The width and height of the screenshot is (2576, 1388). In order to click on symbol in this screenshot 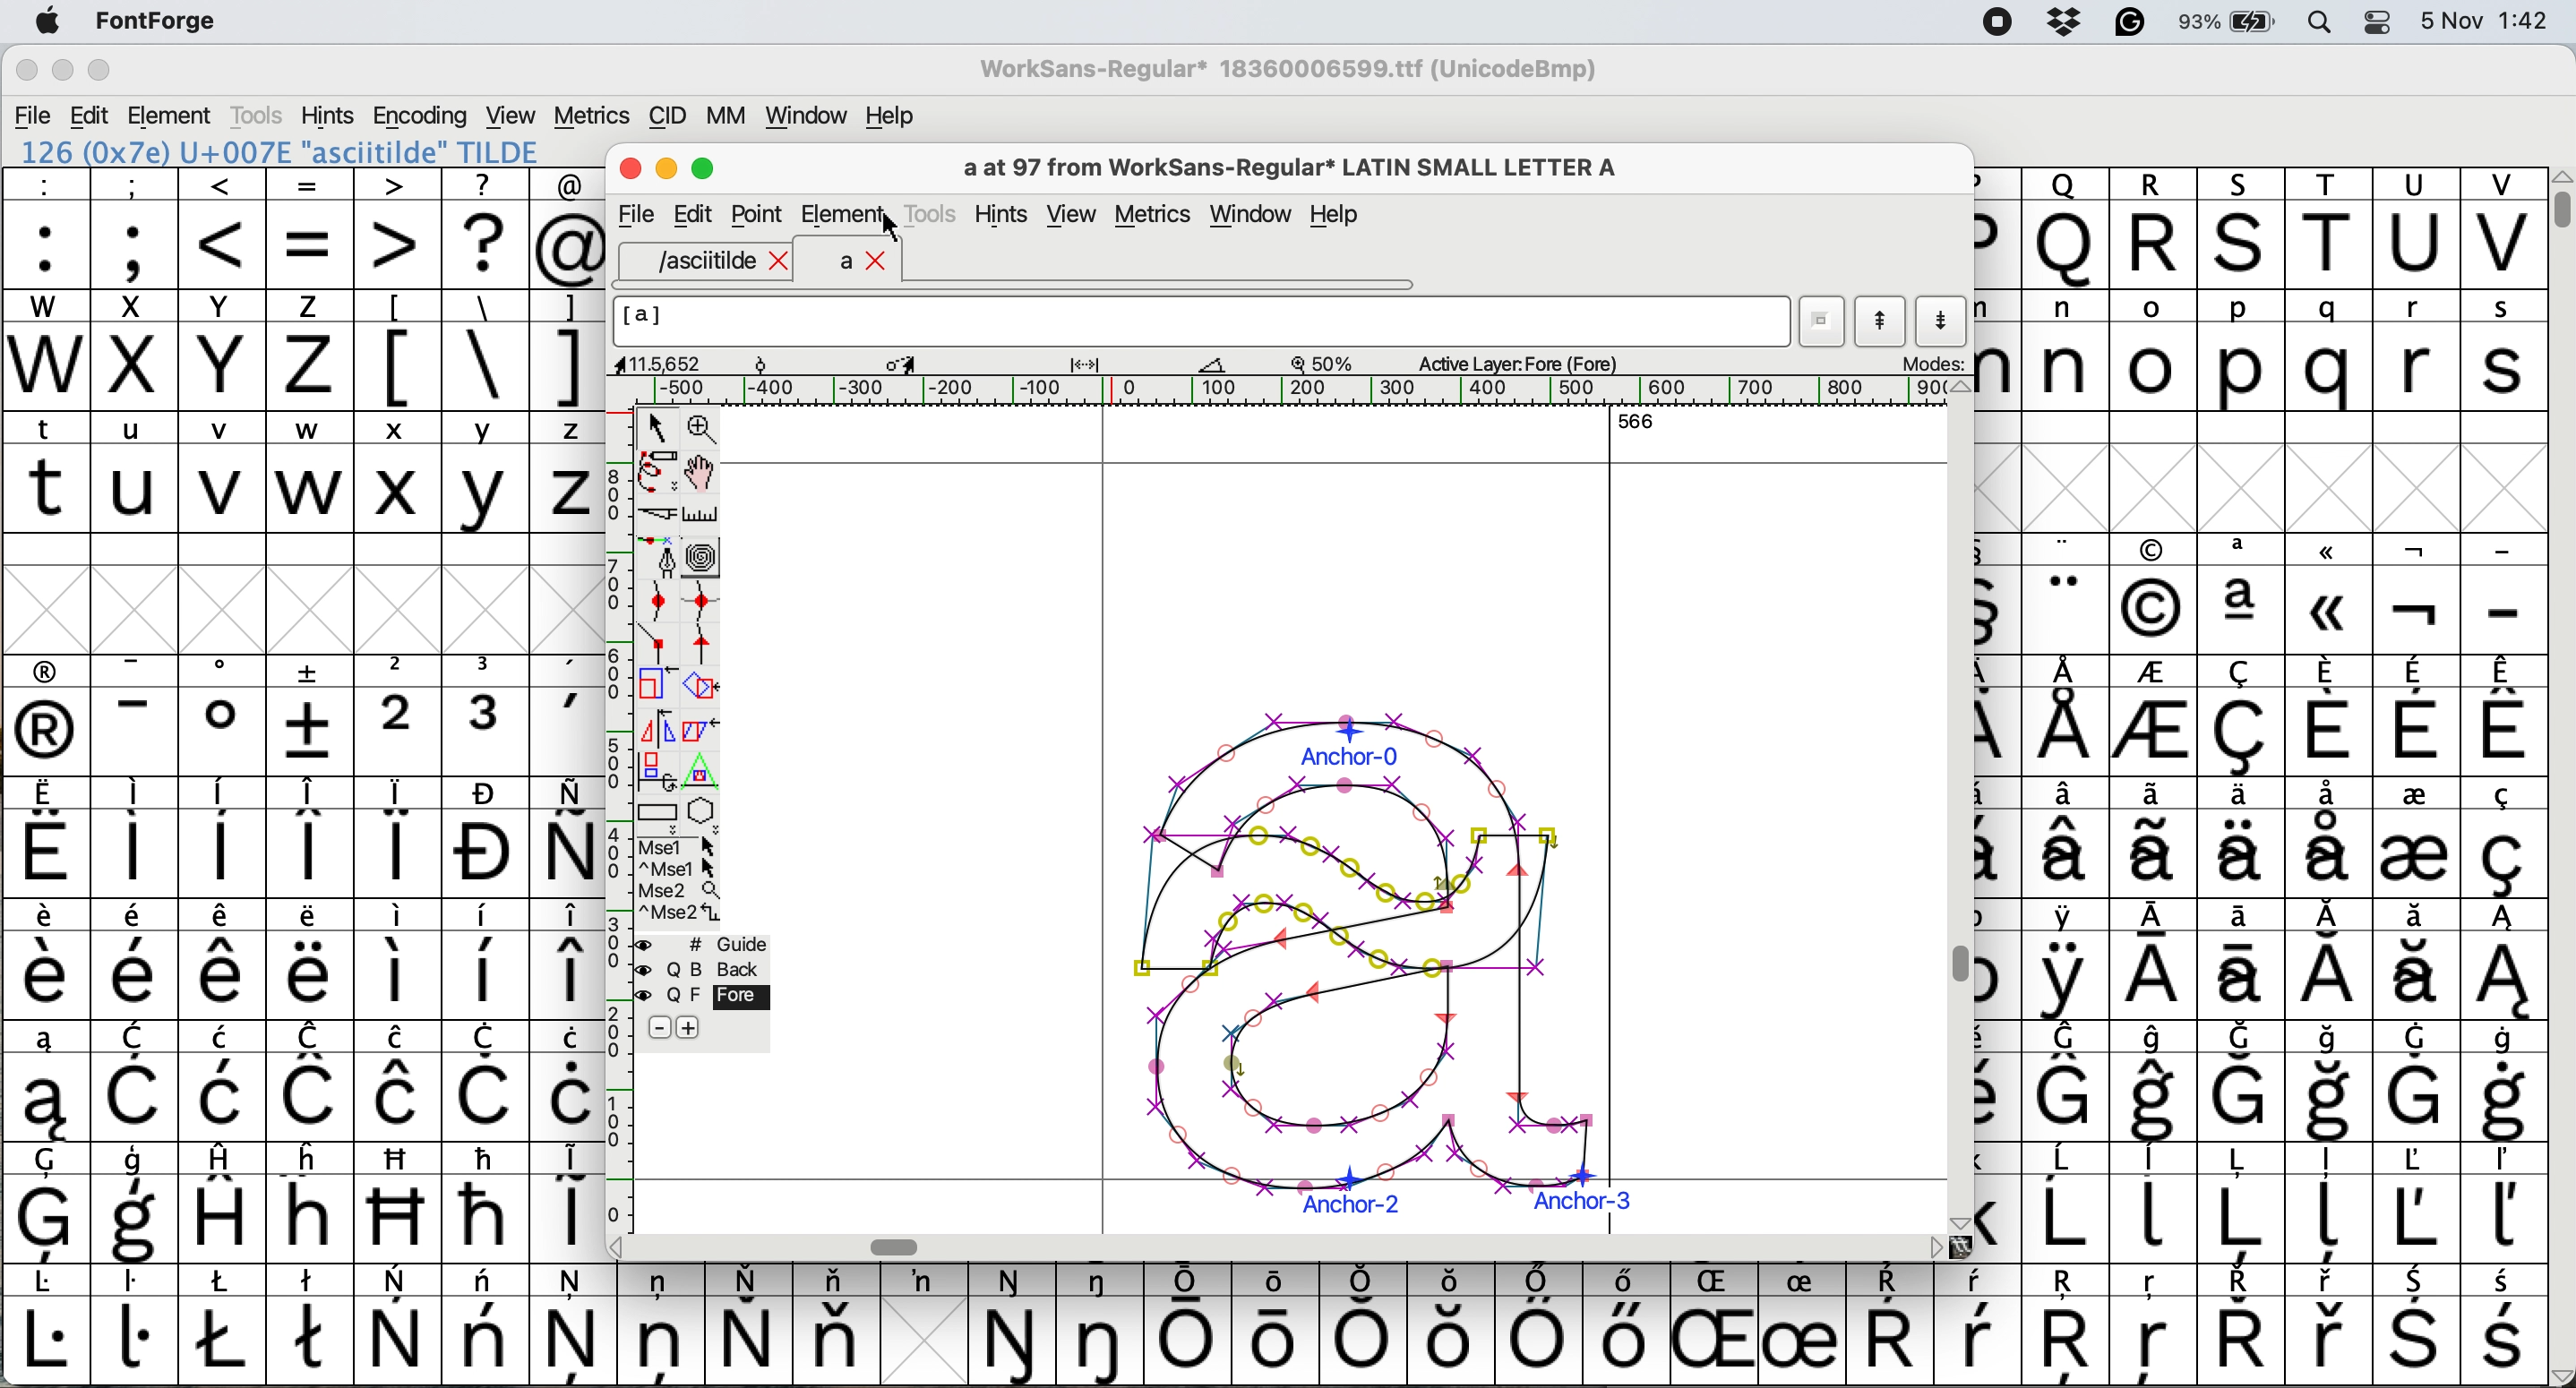, I will do `click(312, 837)`.